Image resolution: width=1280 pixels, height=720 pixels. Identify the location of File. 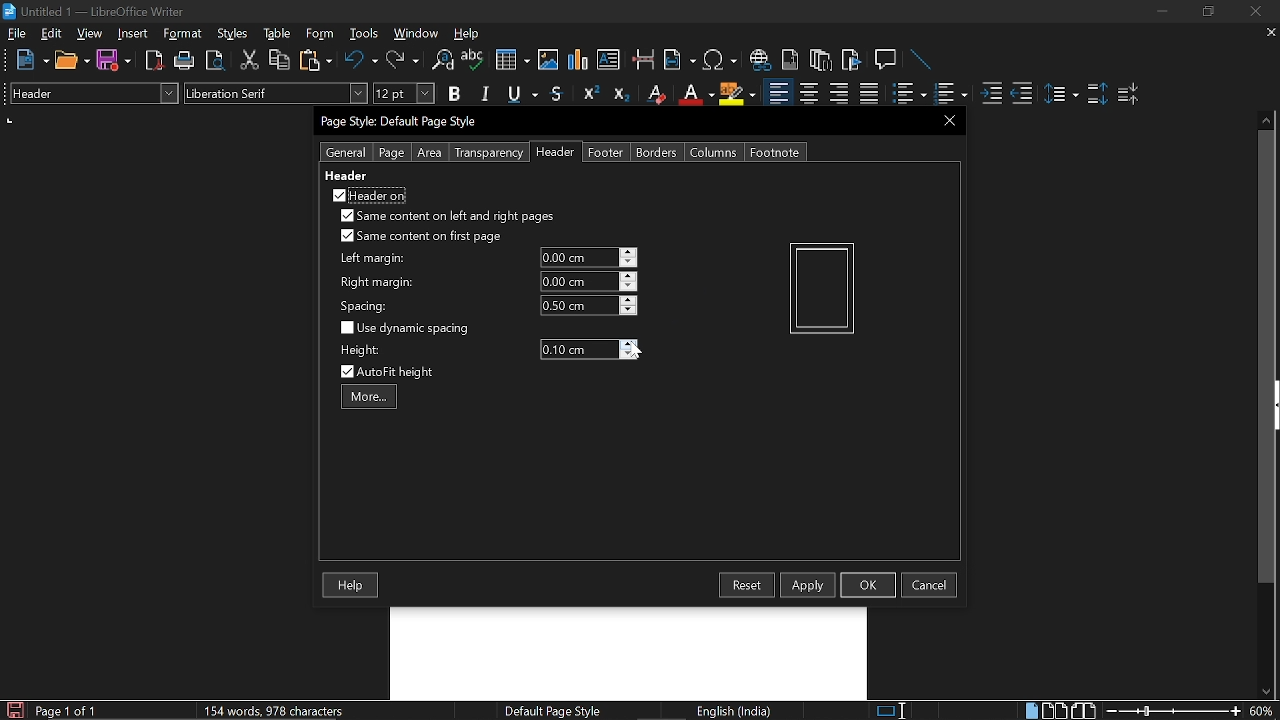
(17, 33).